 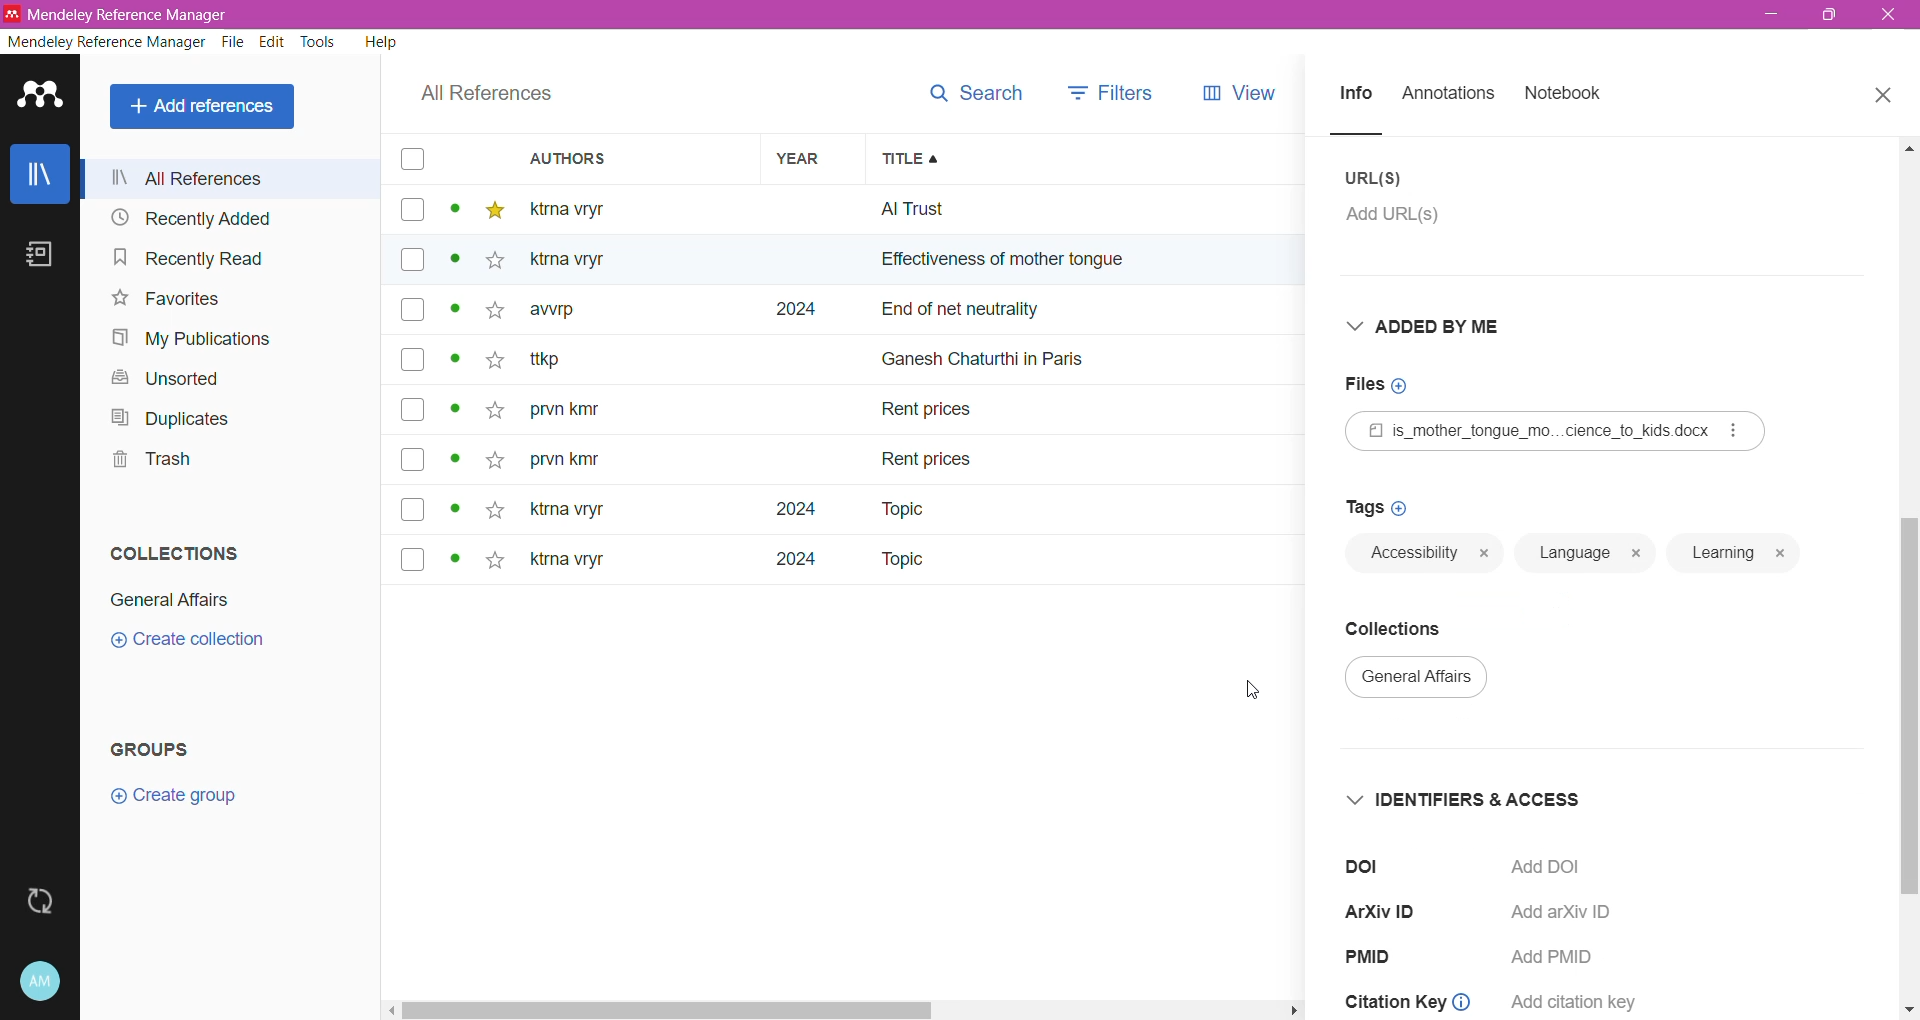 I want to click on Application Logo, so click(x=41, y=97).